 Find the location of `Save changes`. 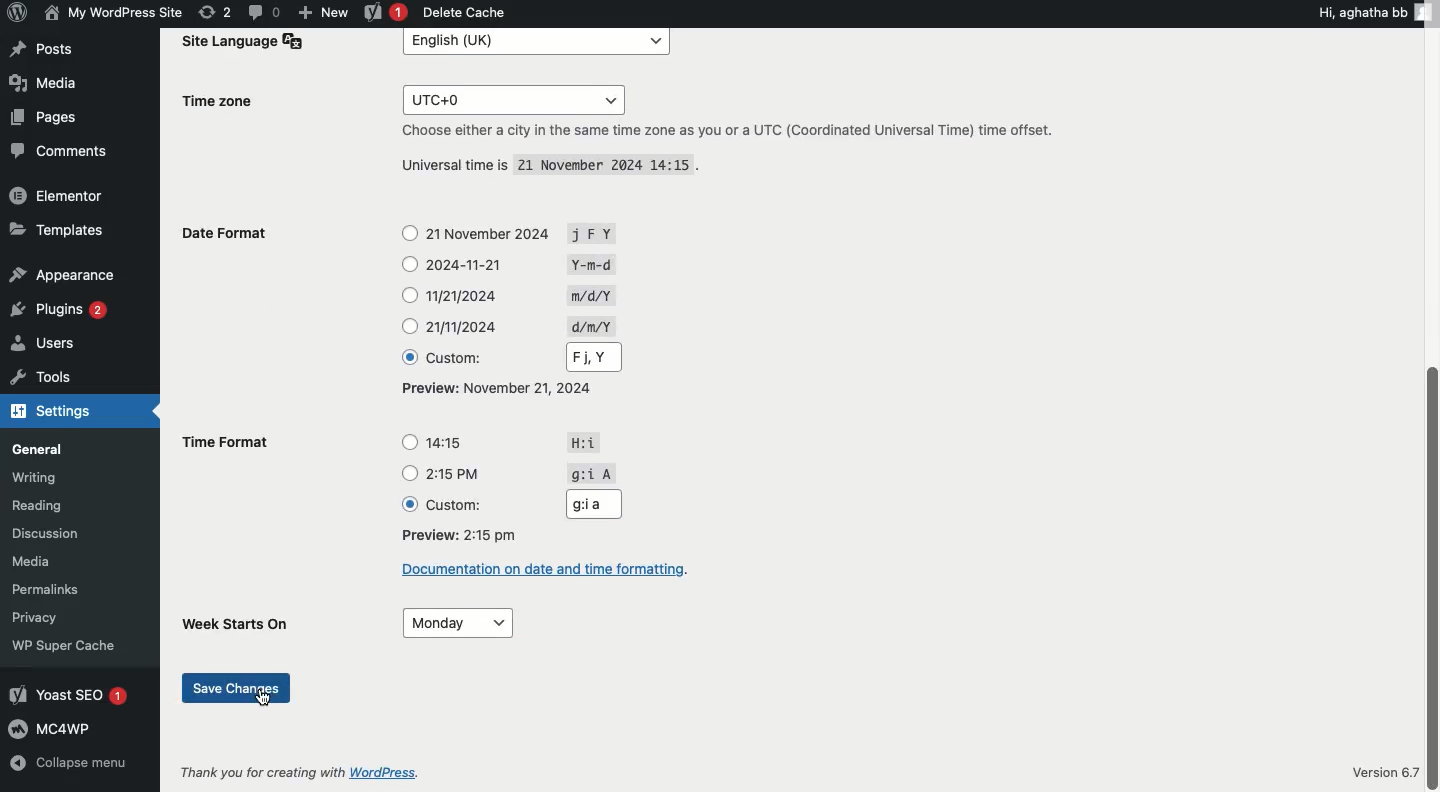

Save changes is located at coordinates (238, 688).